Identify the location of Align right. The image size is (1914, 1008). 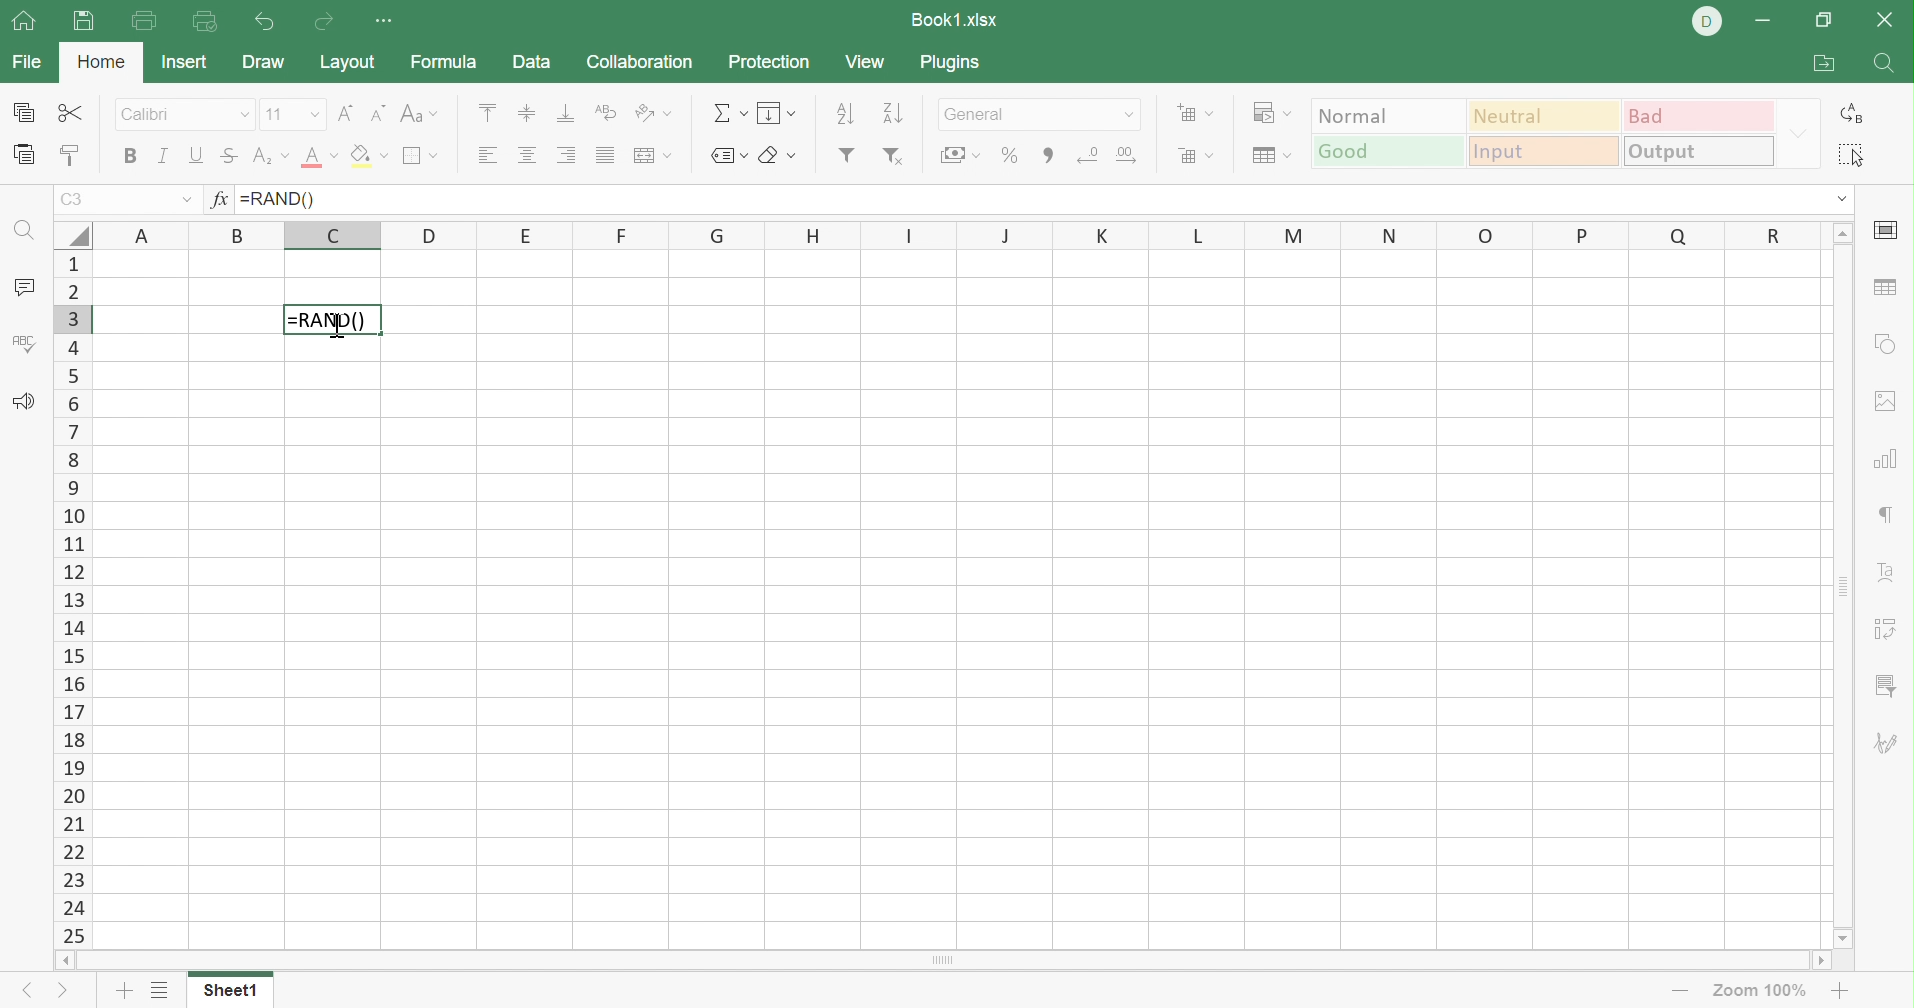
(565, 154).